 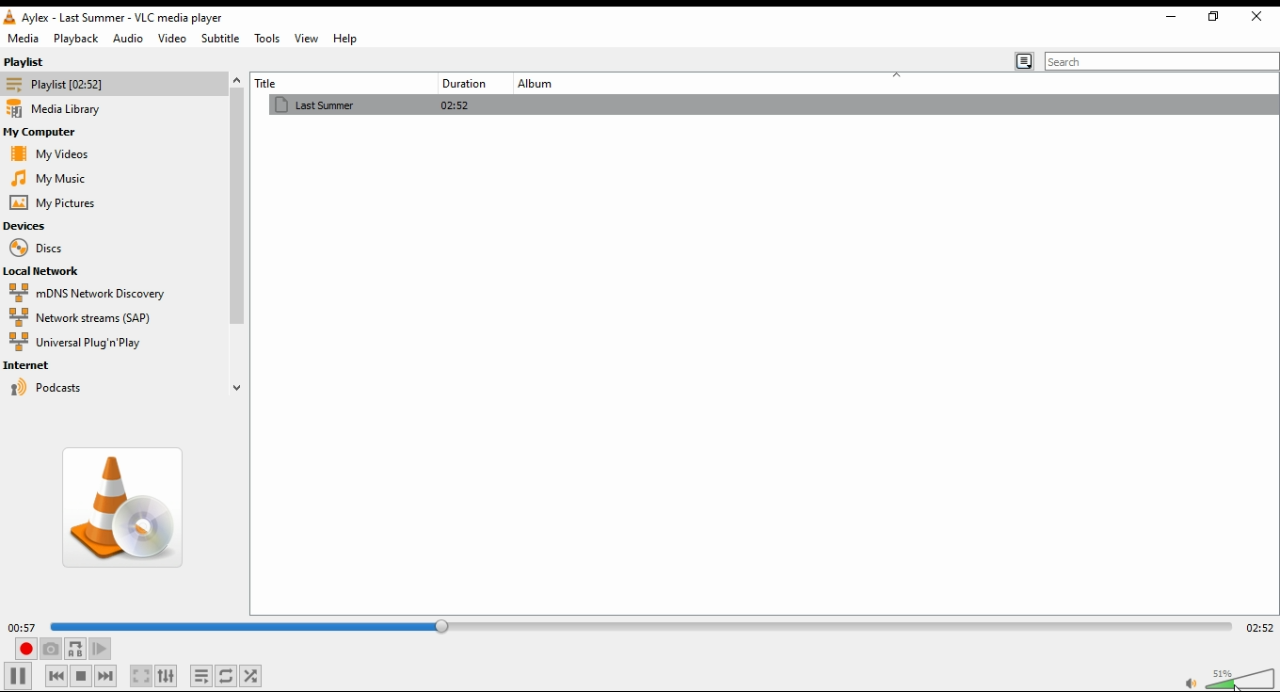 What do you see at coordinates (228, 676) in the screenshot?
I see `select between lop all, loop one, and no loop` at bounding box center [228, 676].